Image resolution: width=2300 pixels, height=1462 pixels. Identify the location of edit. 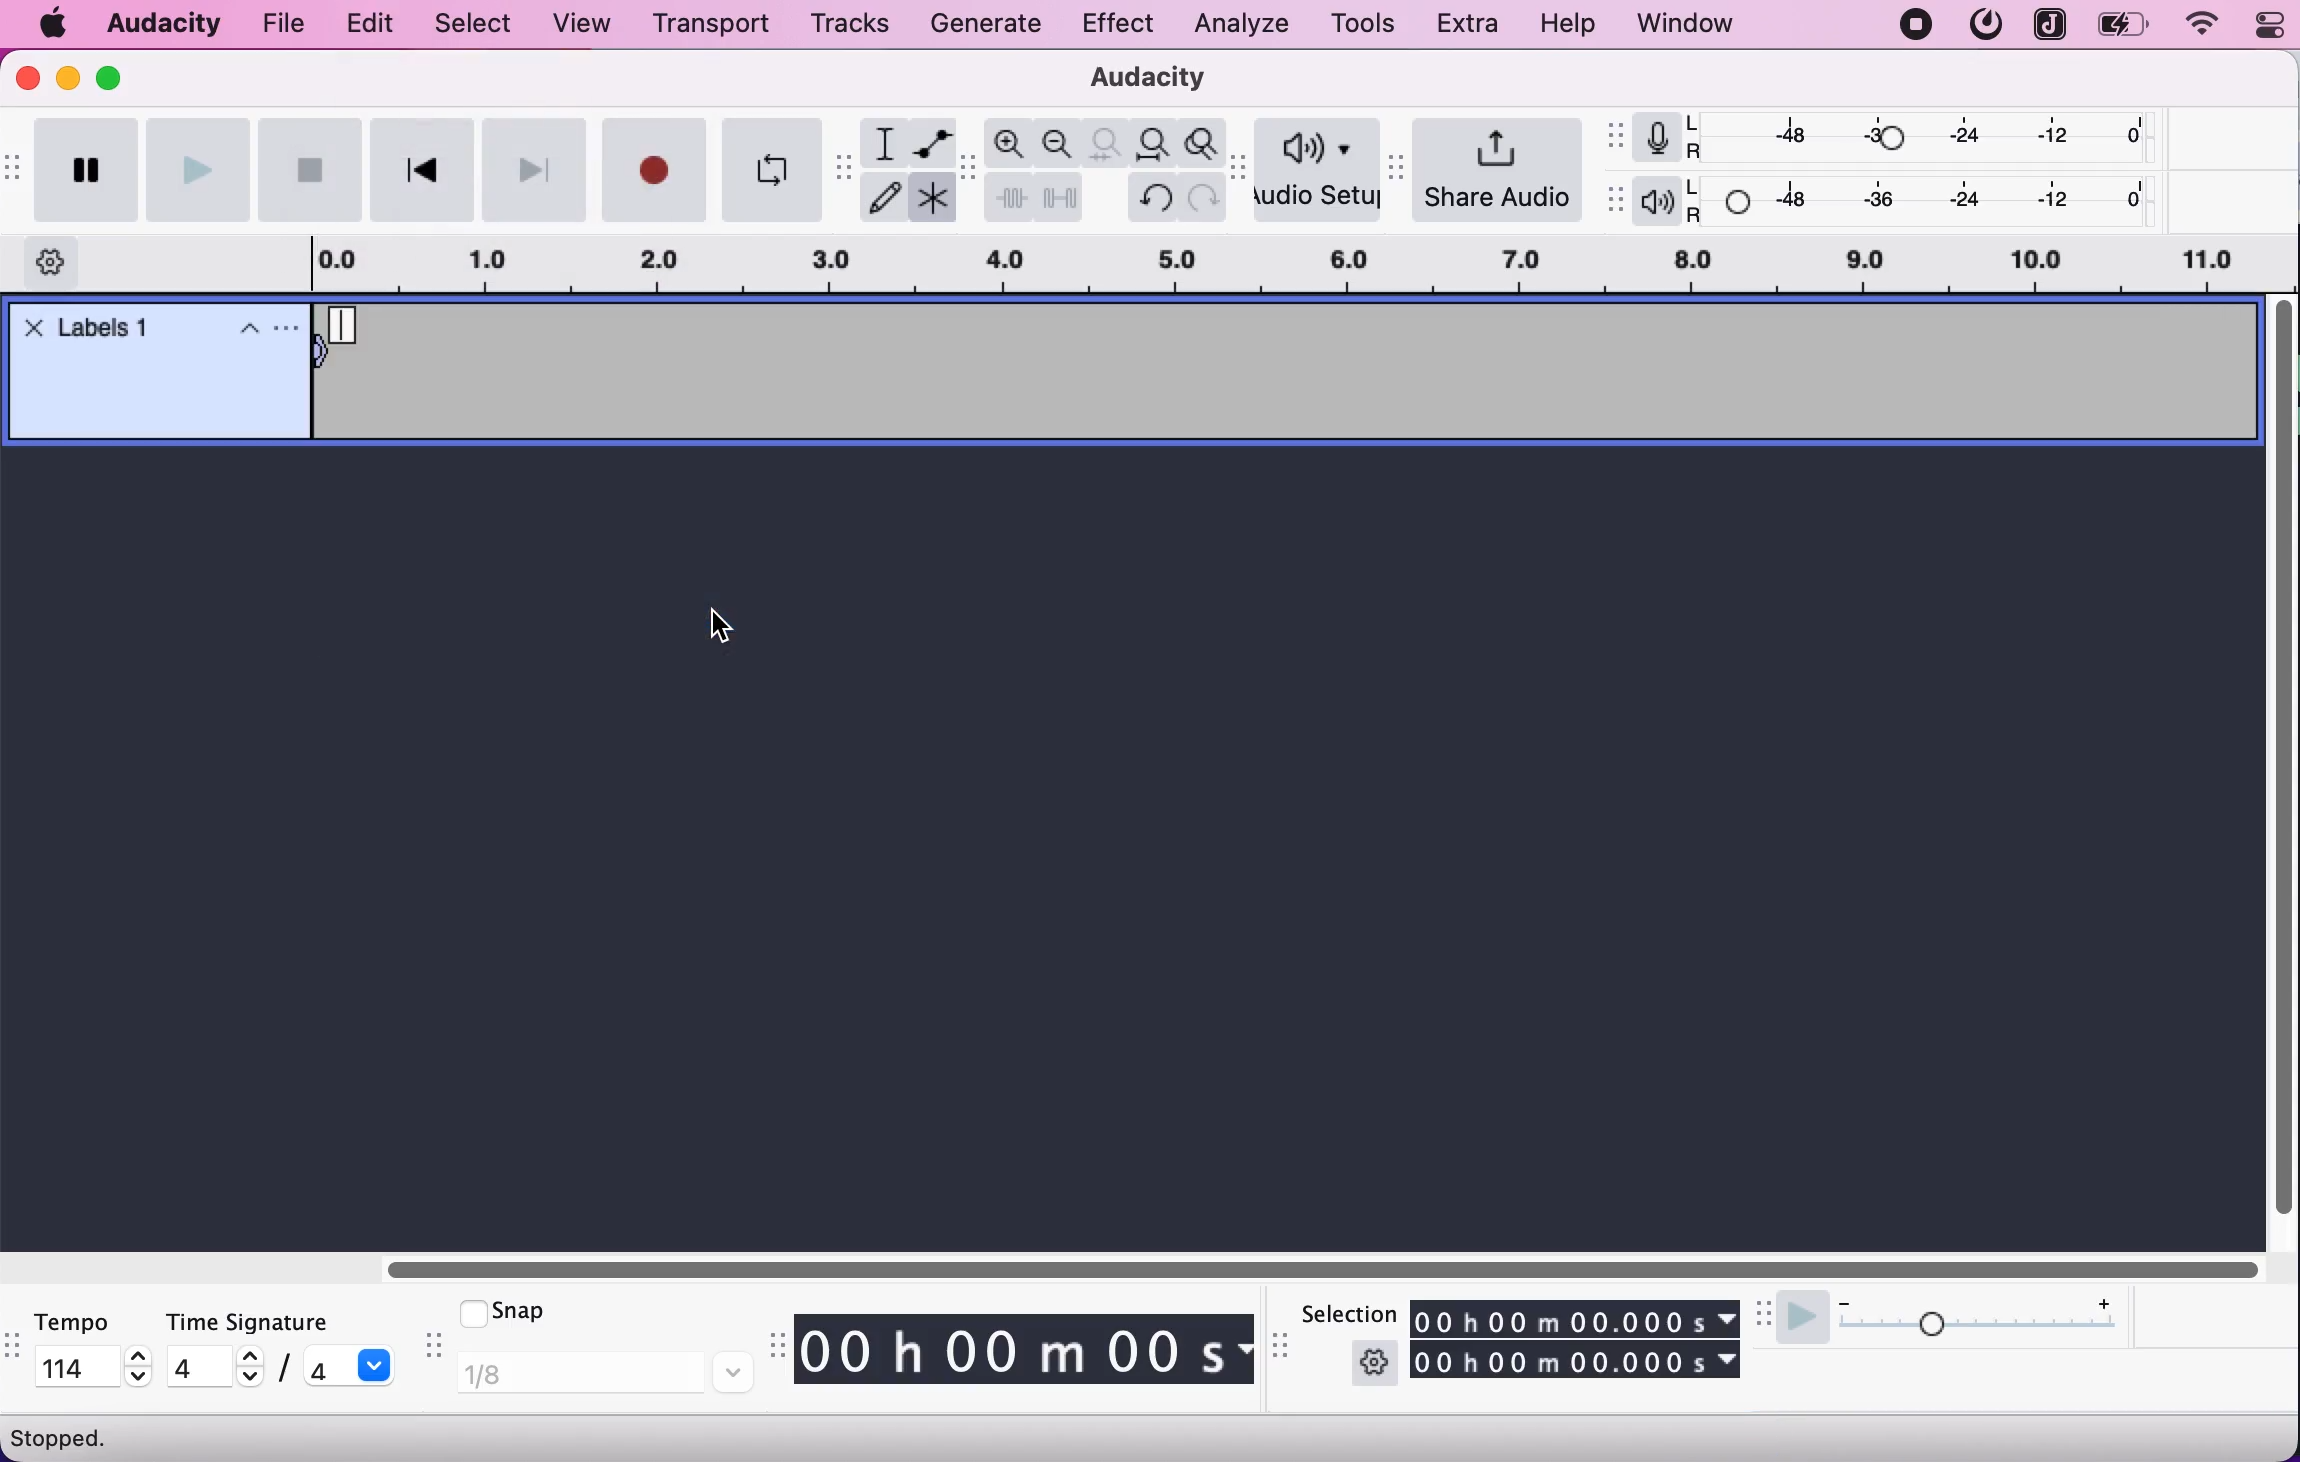
(365, 26).